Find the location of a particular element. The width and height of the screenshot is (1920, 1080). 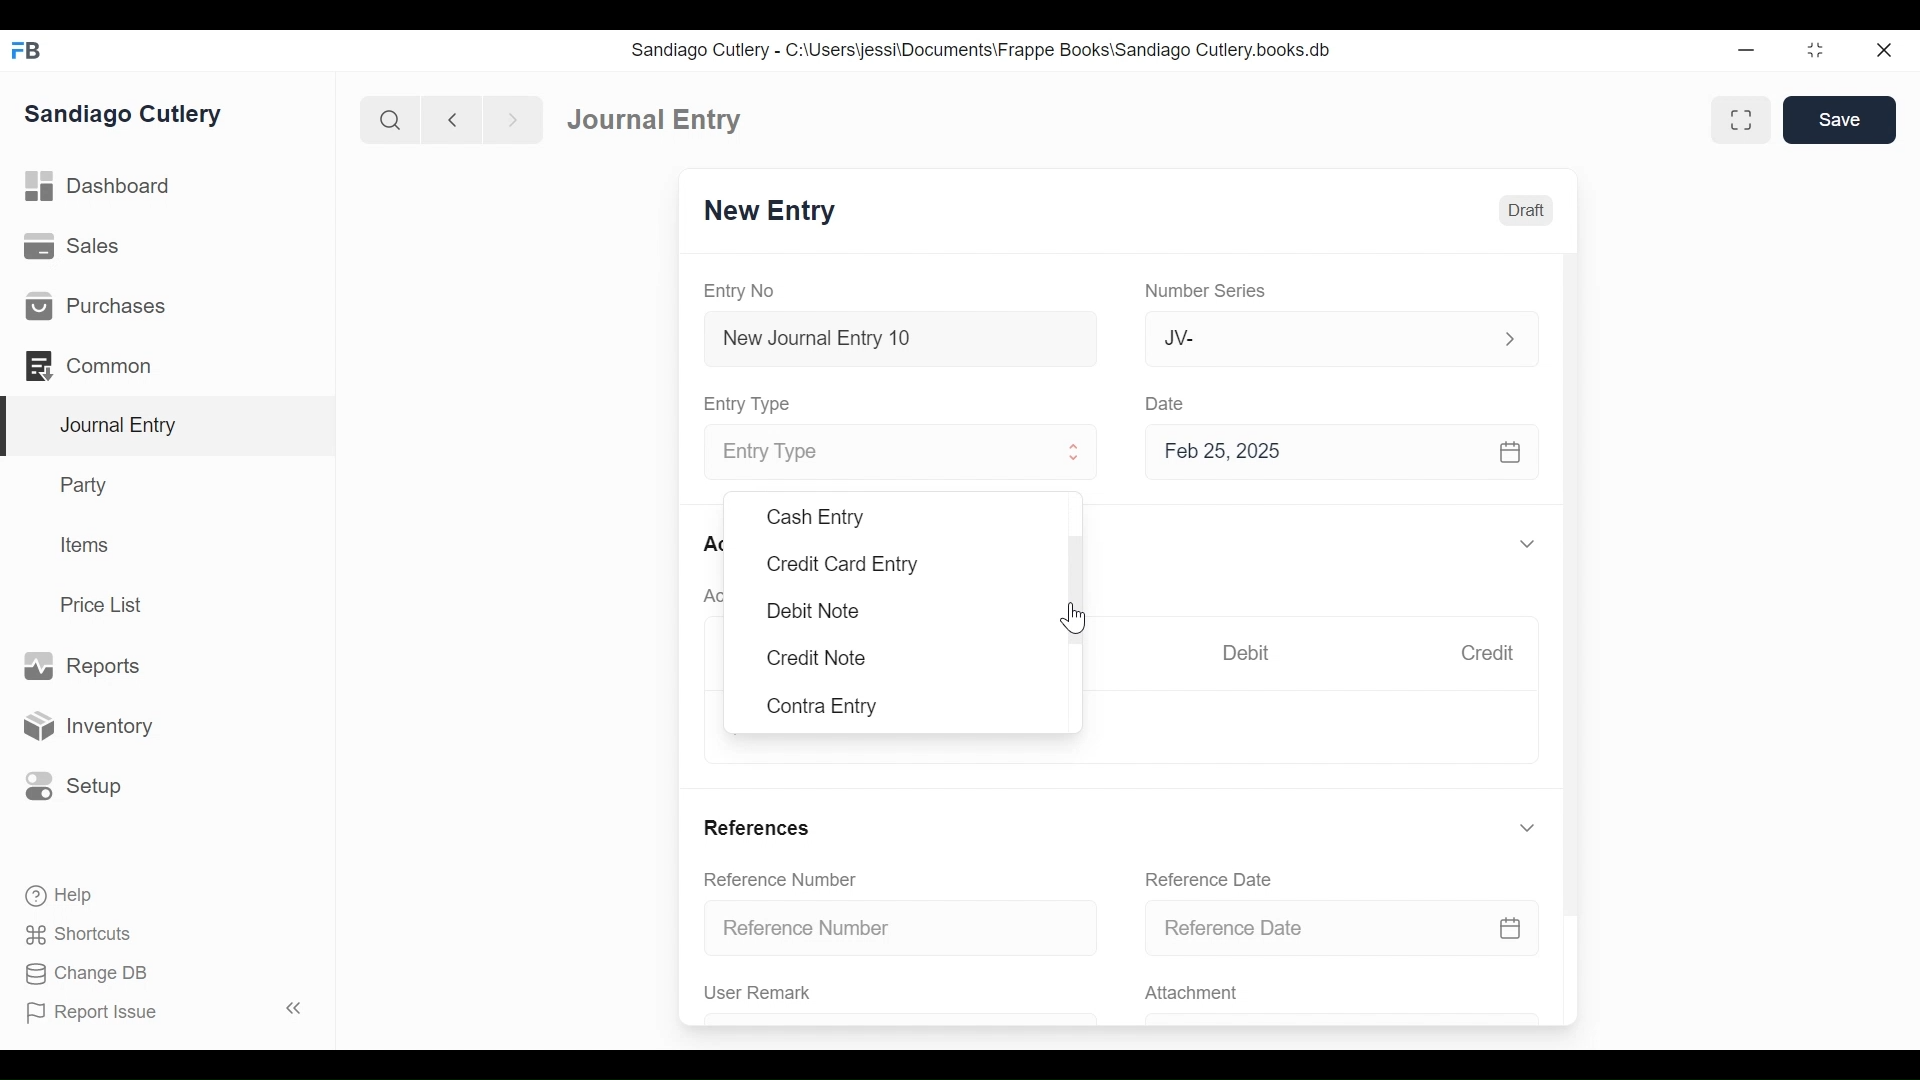

Shortcuts is located at coordinates (73, 934).